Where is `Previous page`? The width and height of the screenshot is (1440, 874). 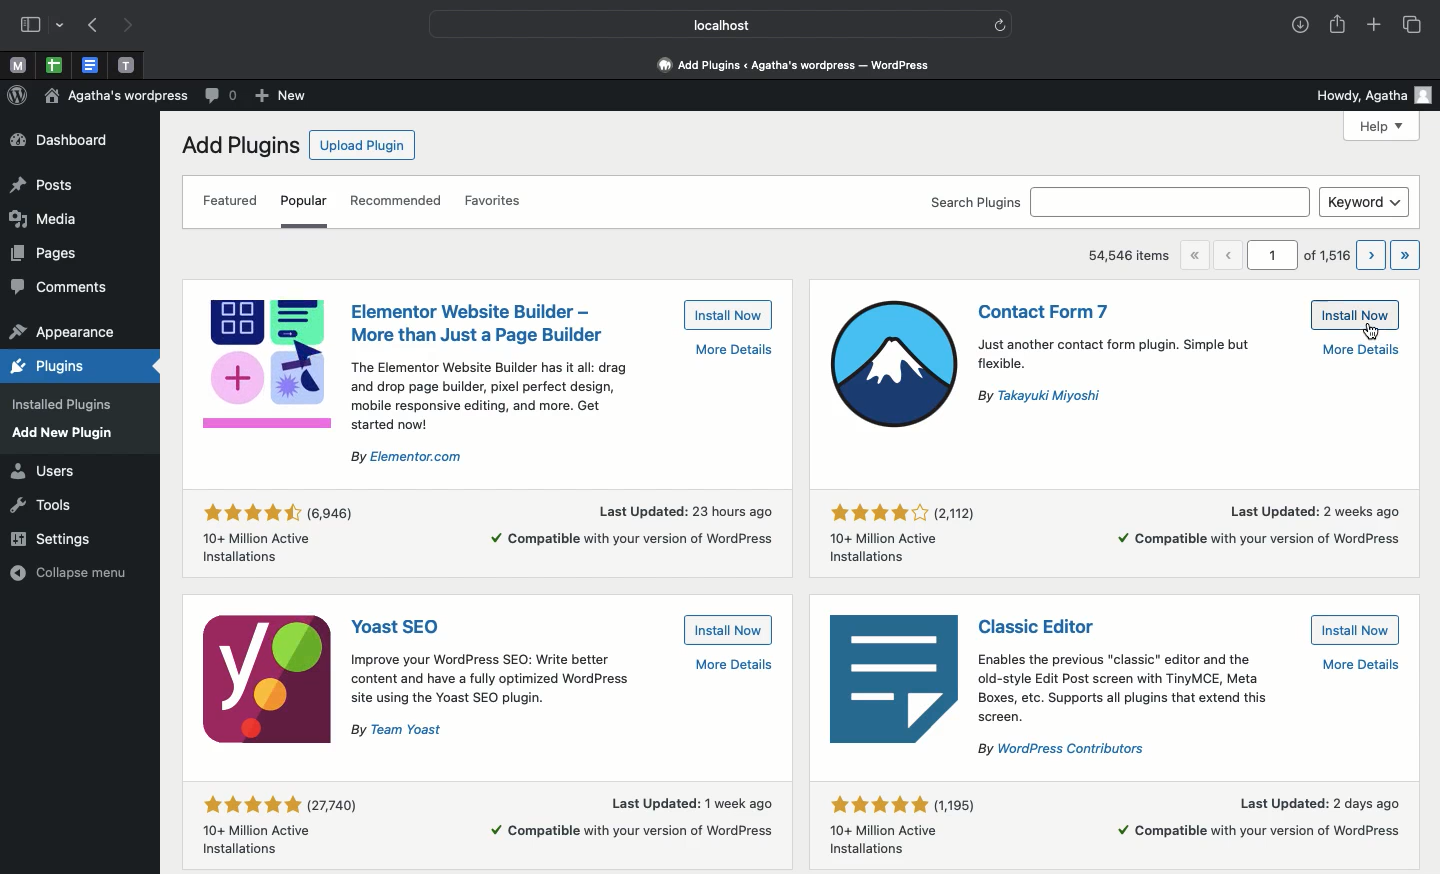
Previous page is located at coordinates (1231, 254).